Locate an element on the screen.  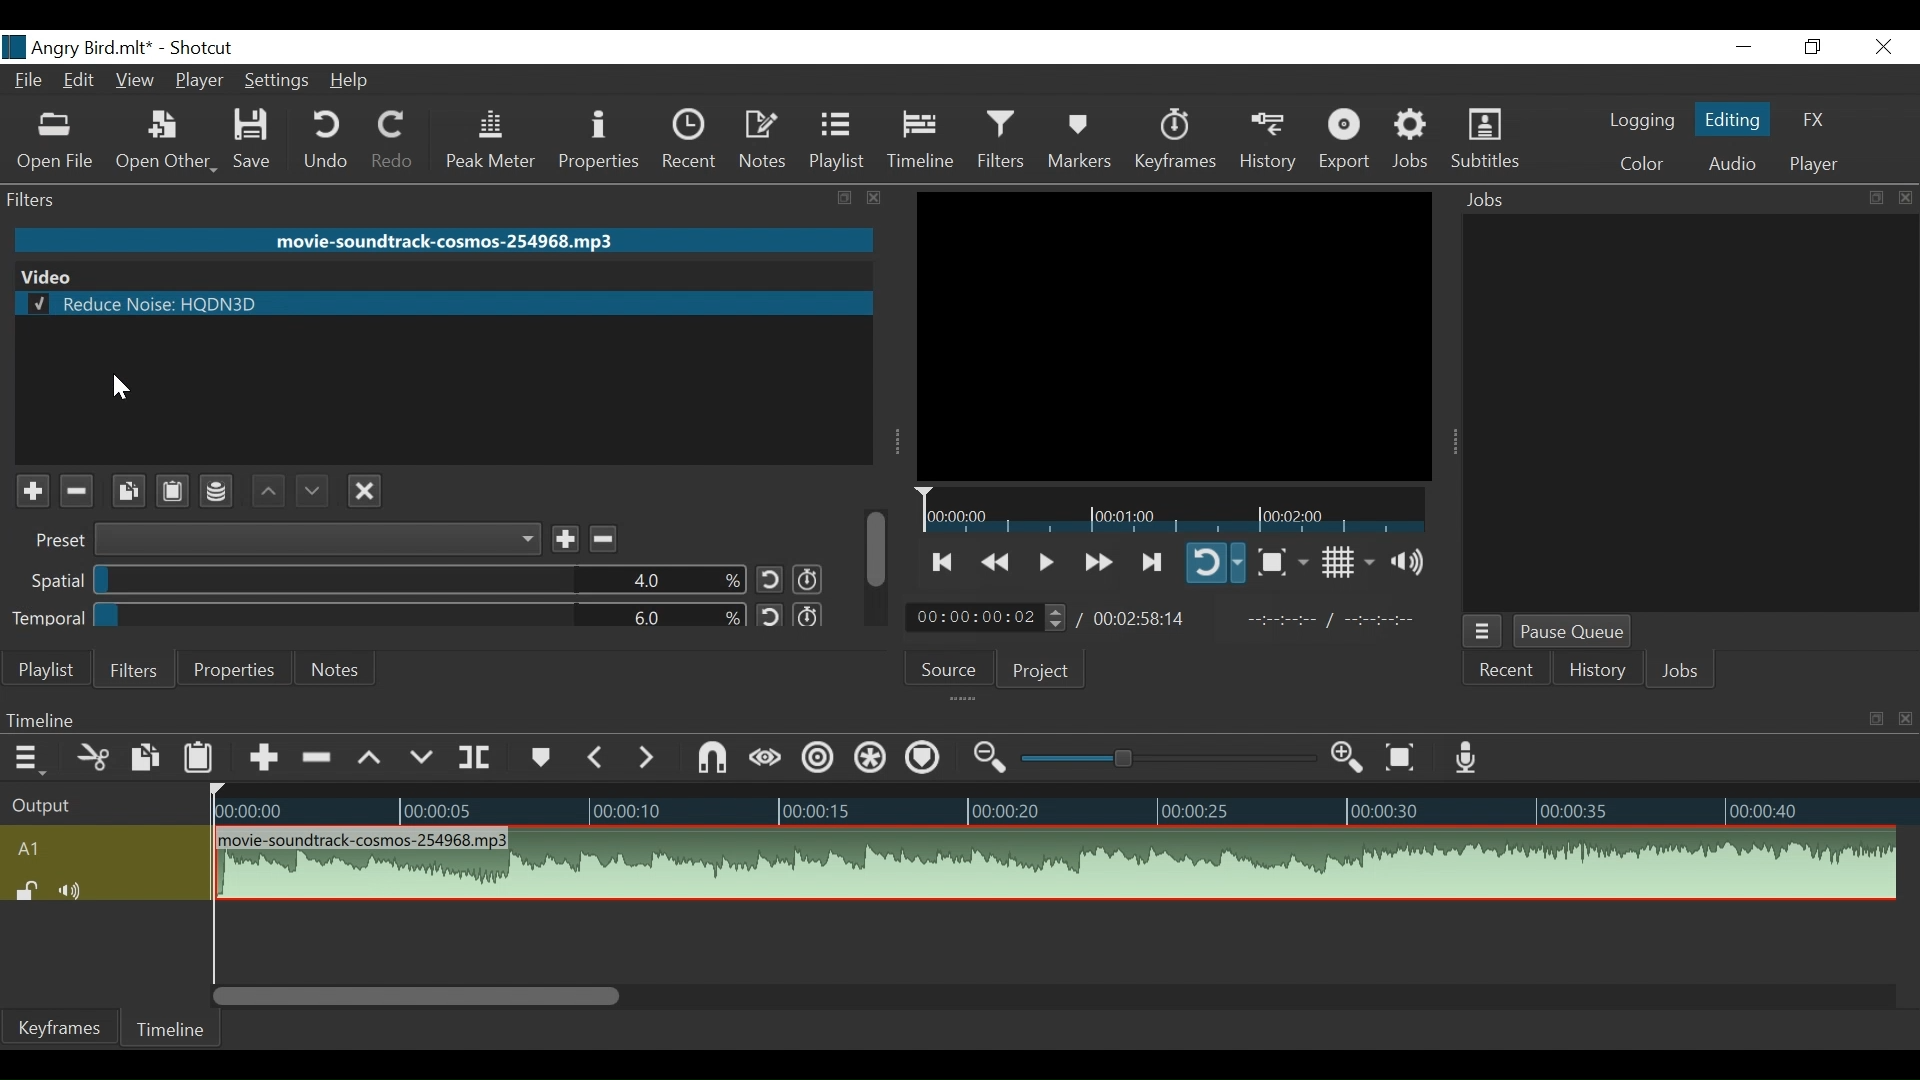
Vertical Scroll bar is located at coordinates (417, 996).